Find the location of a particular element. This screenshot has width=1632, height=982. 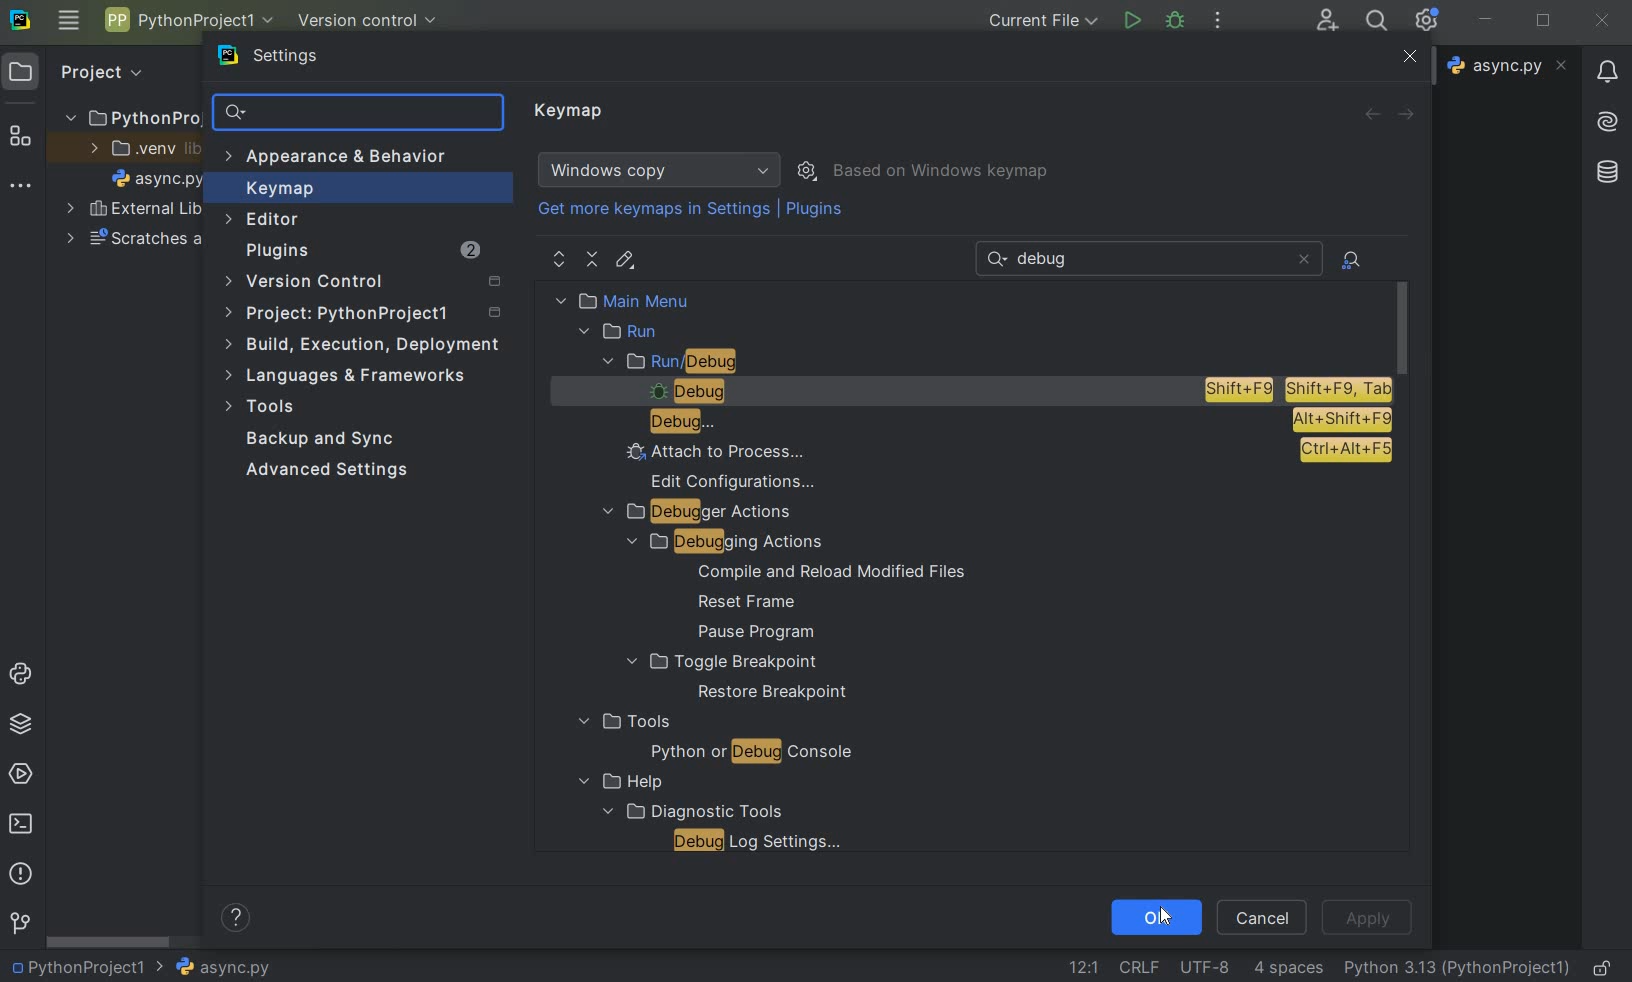

expand all is located at coordinates (560, 260).